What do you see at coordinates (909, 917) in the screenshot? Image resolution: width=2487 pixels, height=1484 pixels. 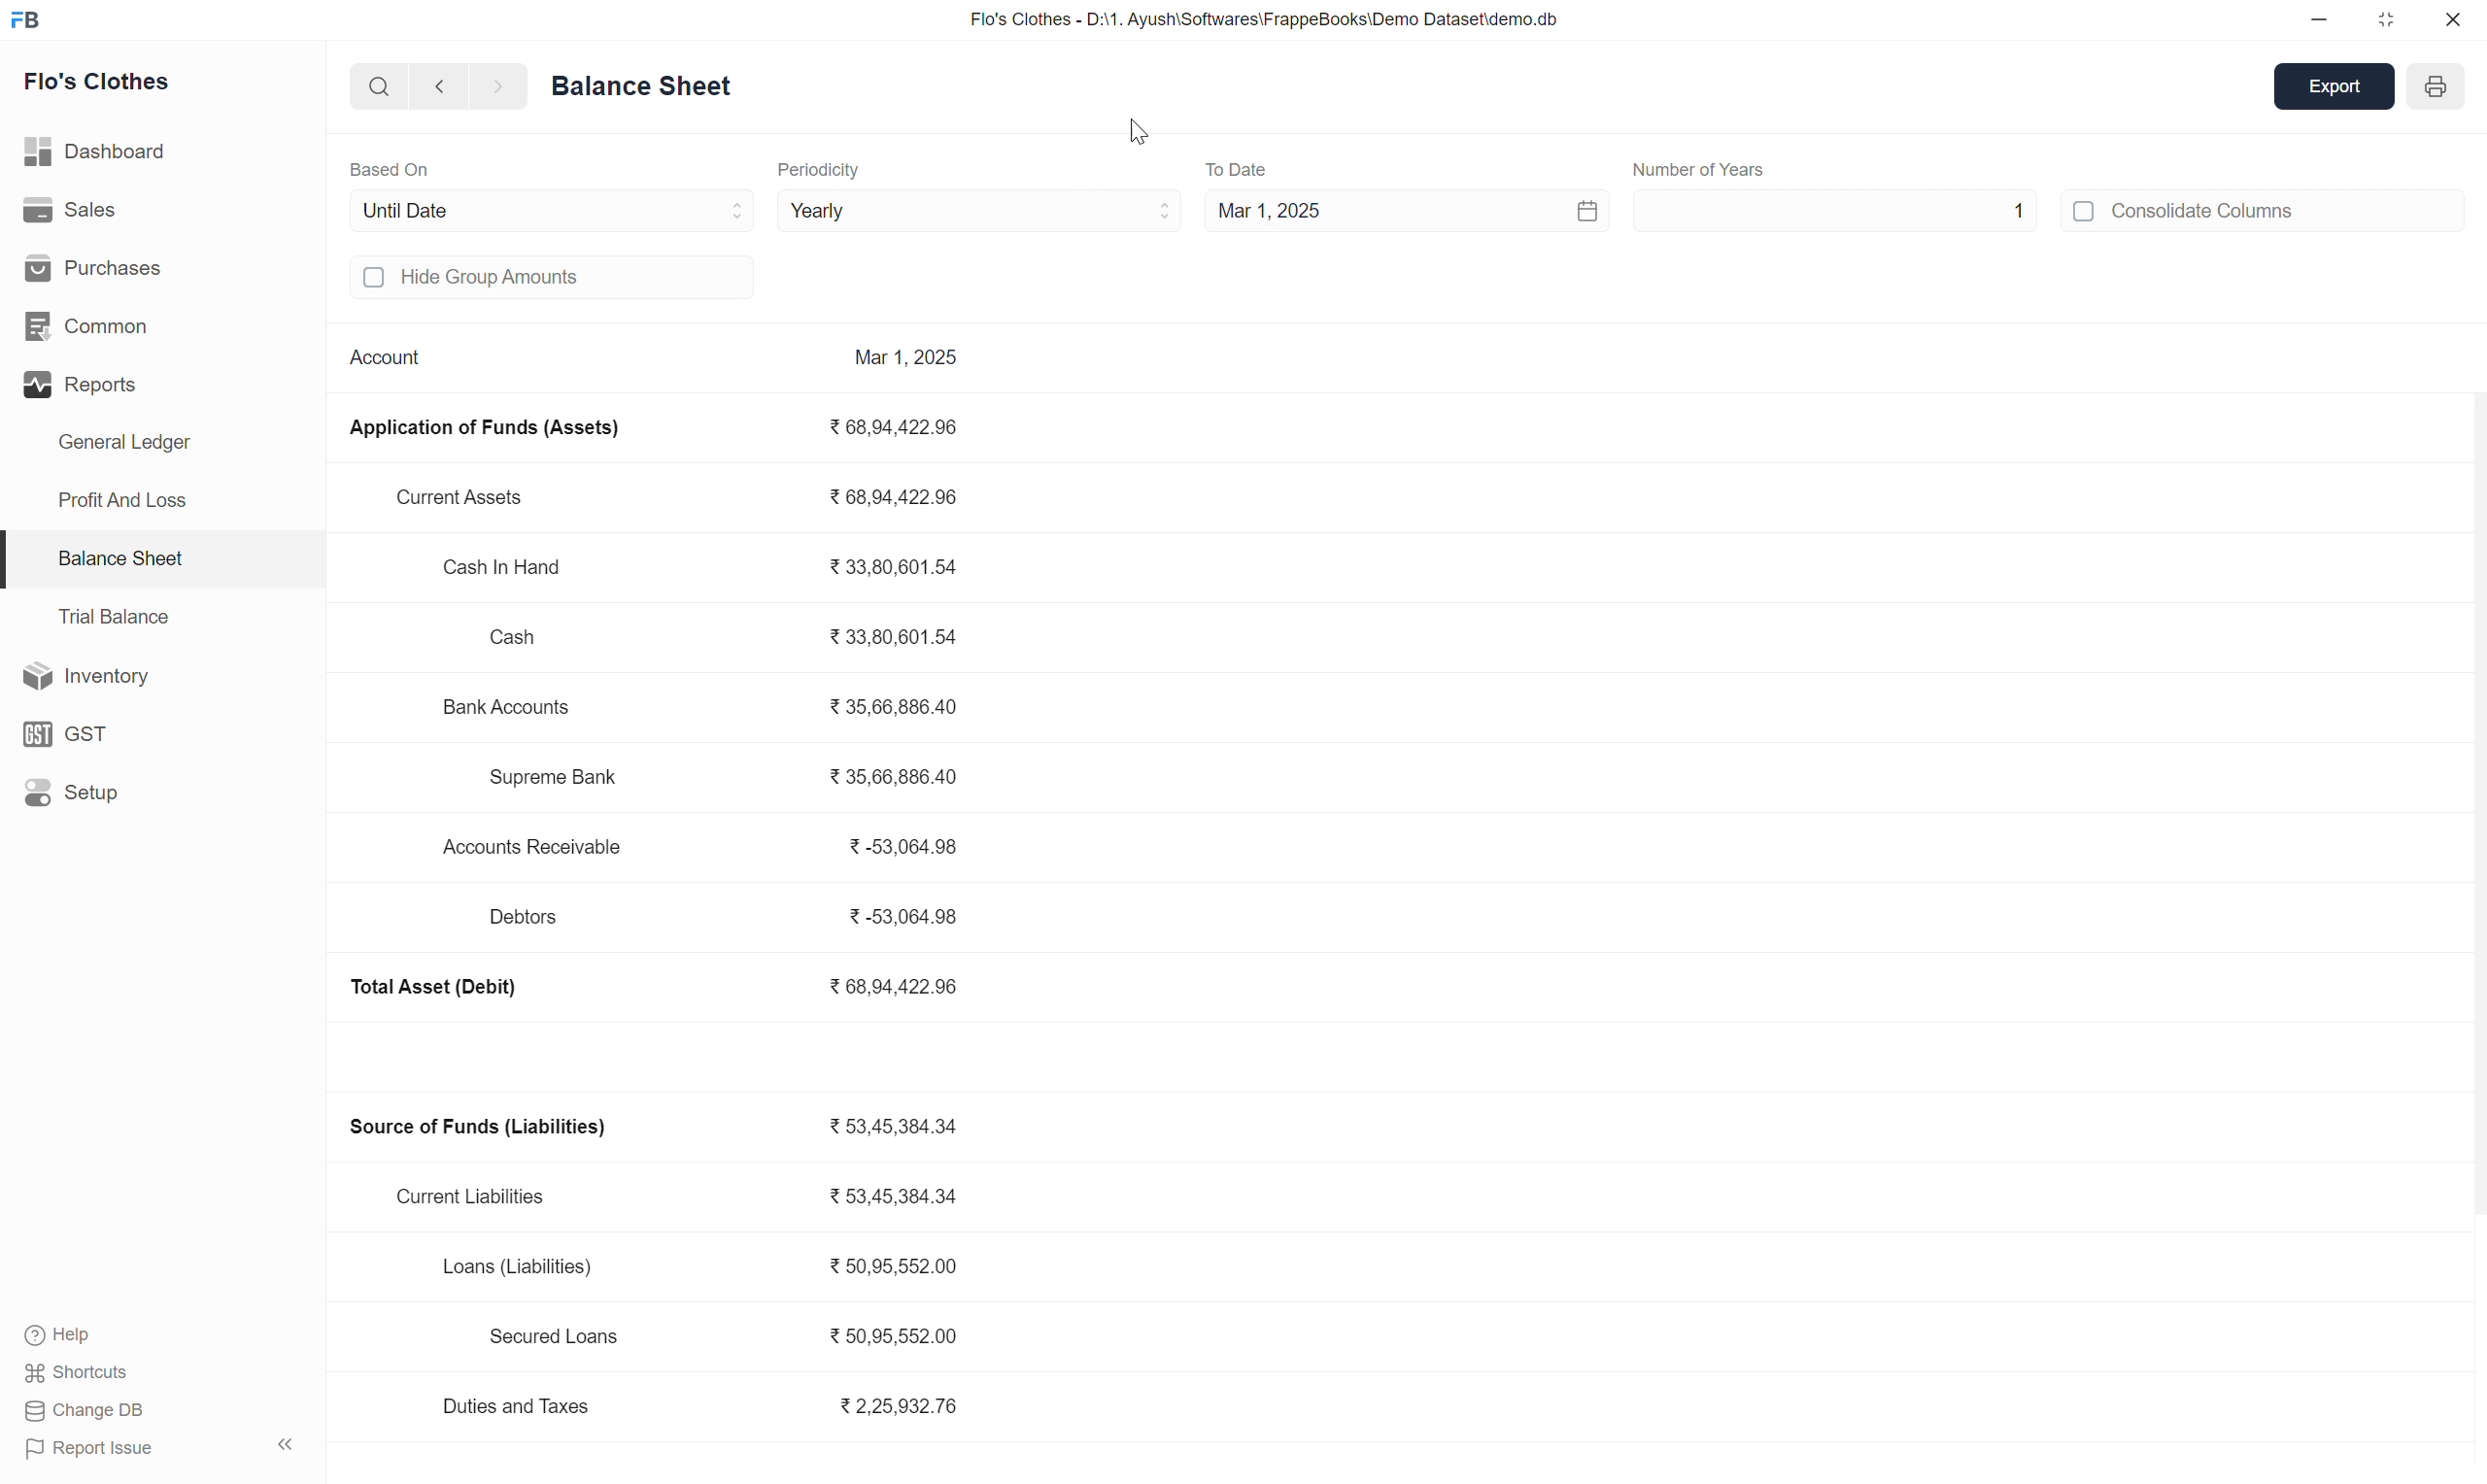 I see `-53,064.98` at bounding box center [909, 917].